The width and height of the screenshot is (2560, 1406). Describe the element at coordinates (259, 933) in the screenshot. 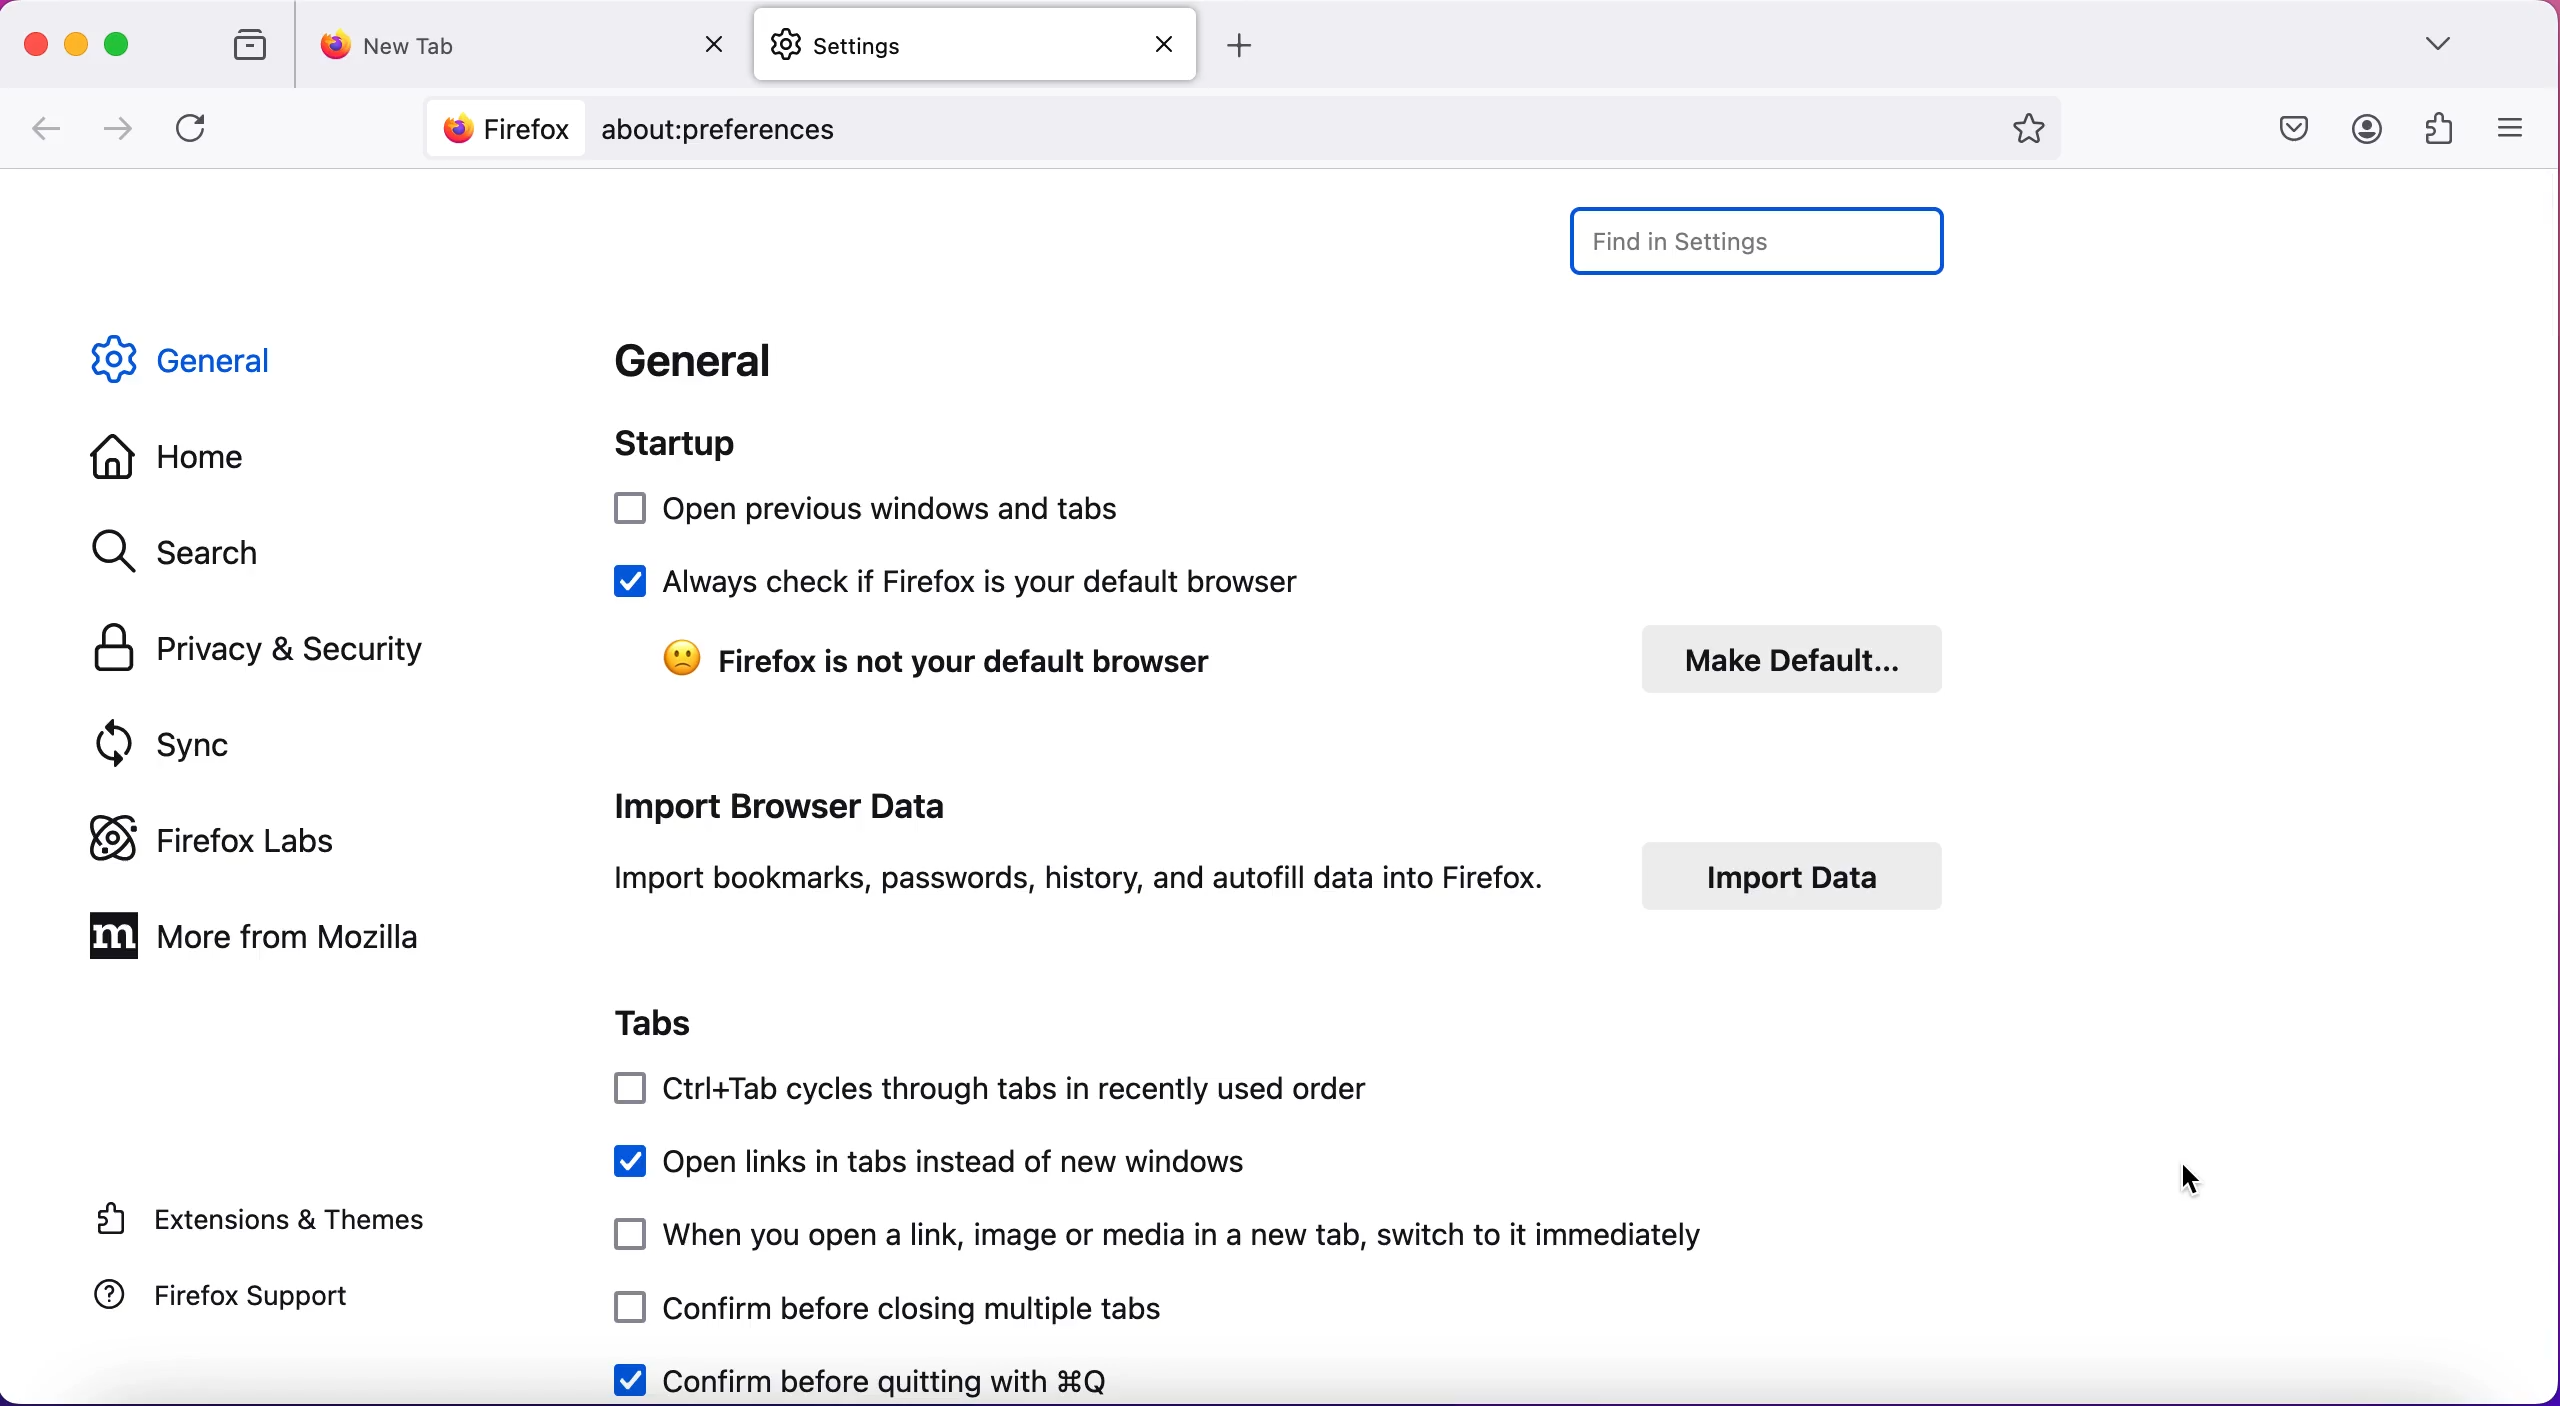

I see `more from mozilla` at that location.